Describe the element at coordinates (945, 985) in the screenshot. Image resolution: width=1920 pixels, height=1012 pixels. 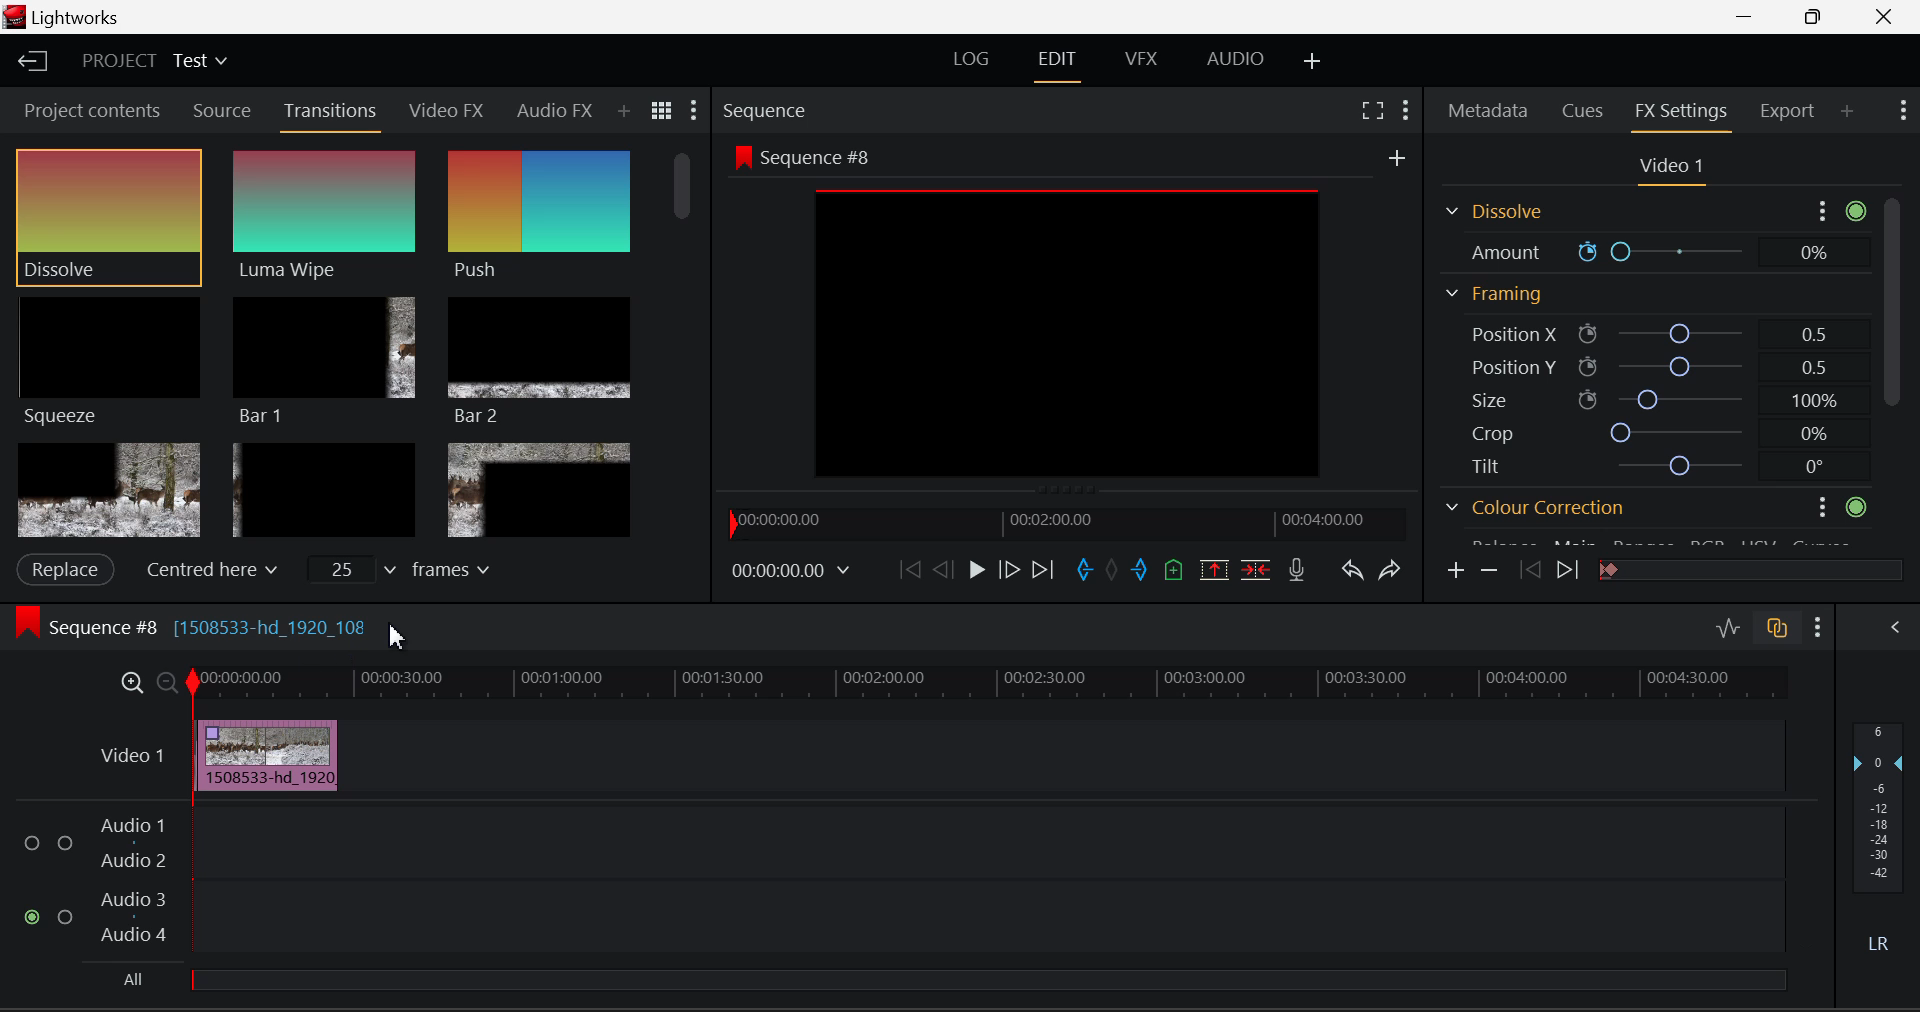
I see `All` at that location.